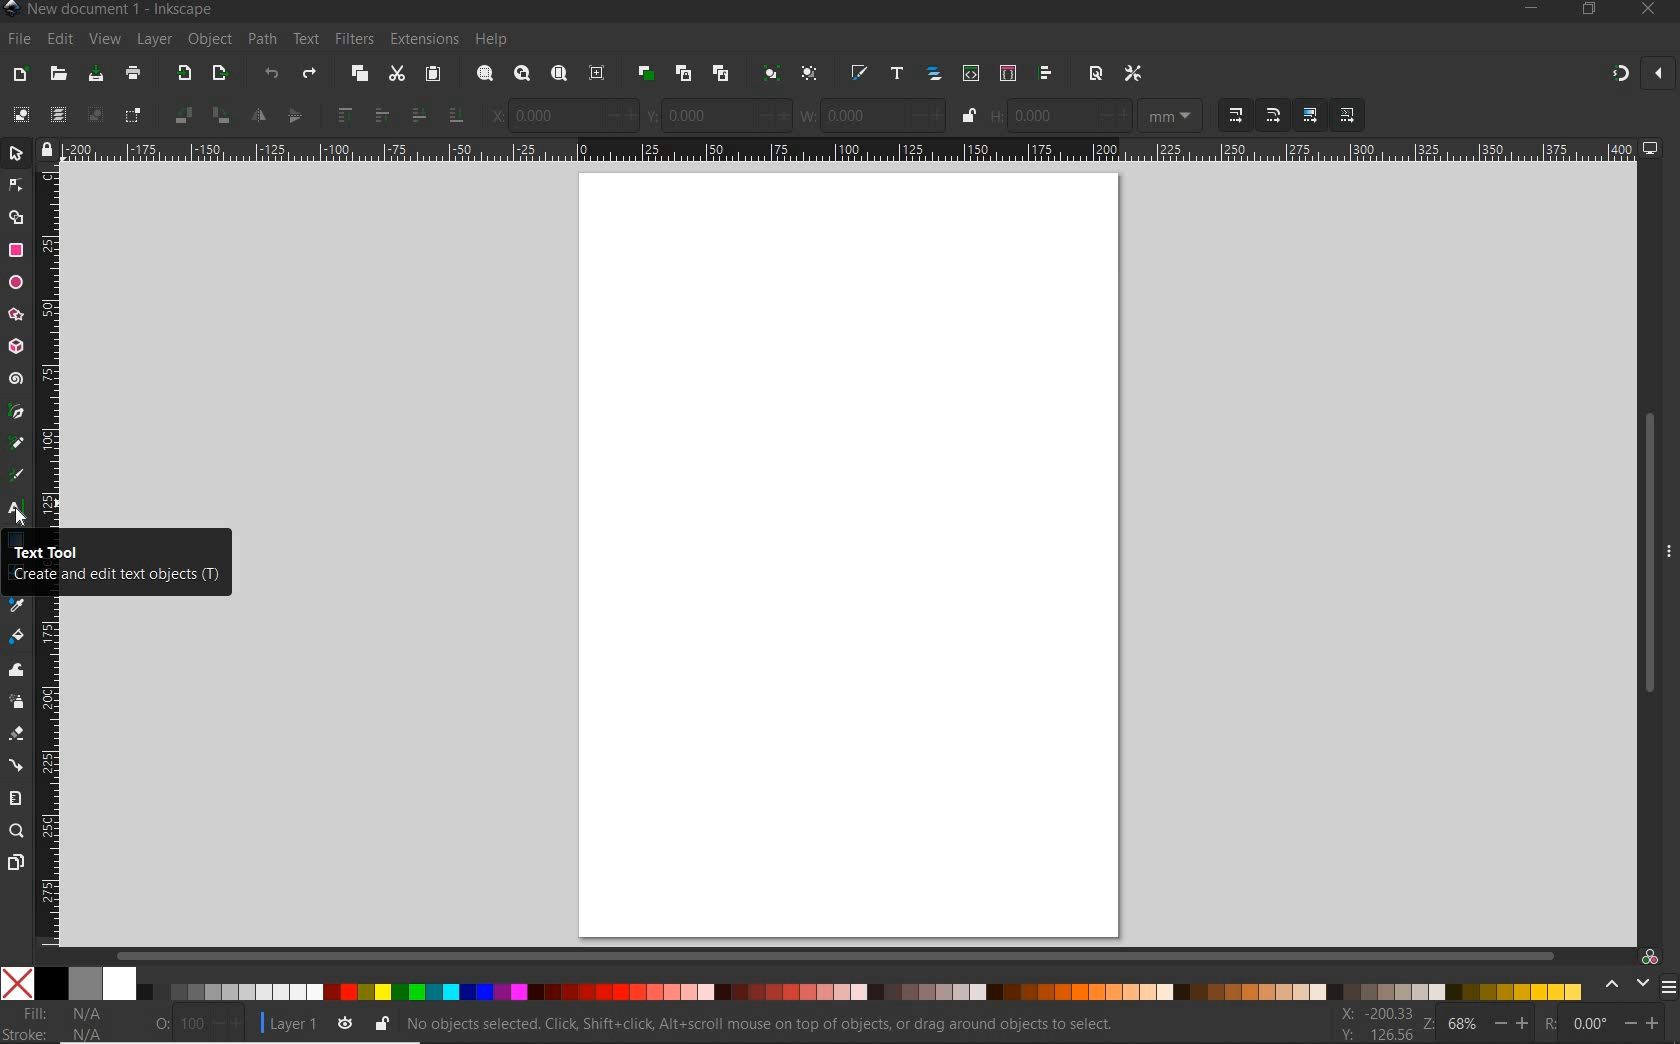 This screenshot has width=1680, height=1044. I want to click on extensions, so click(423, 40).